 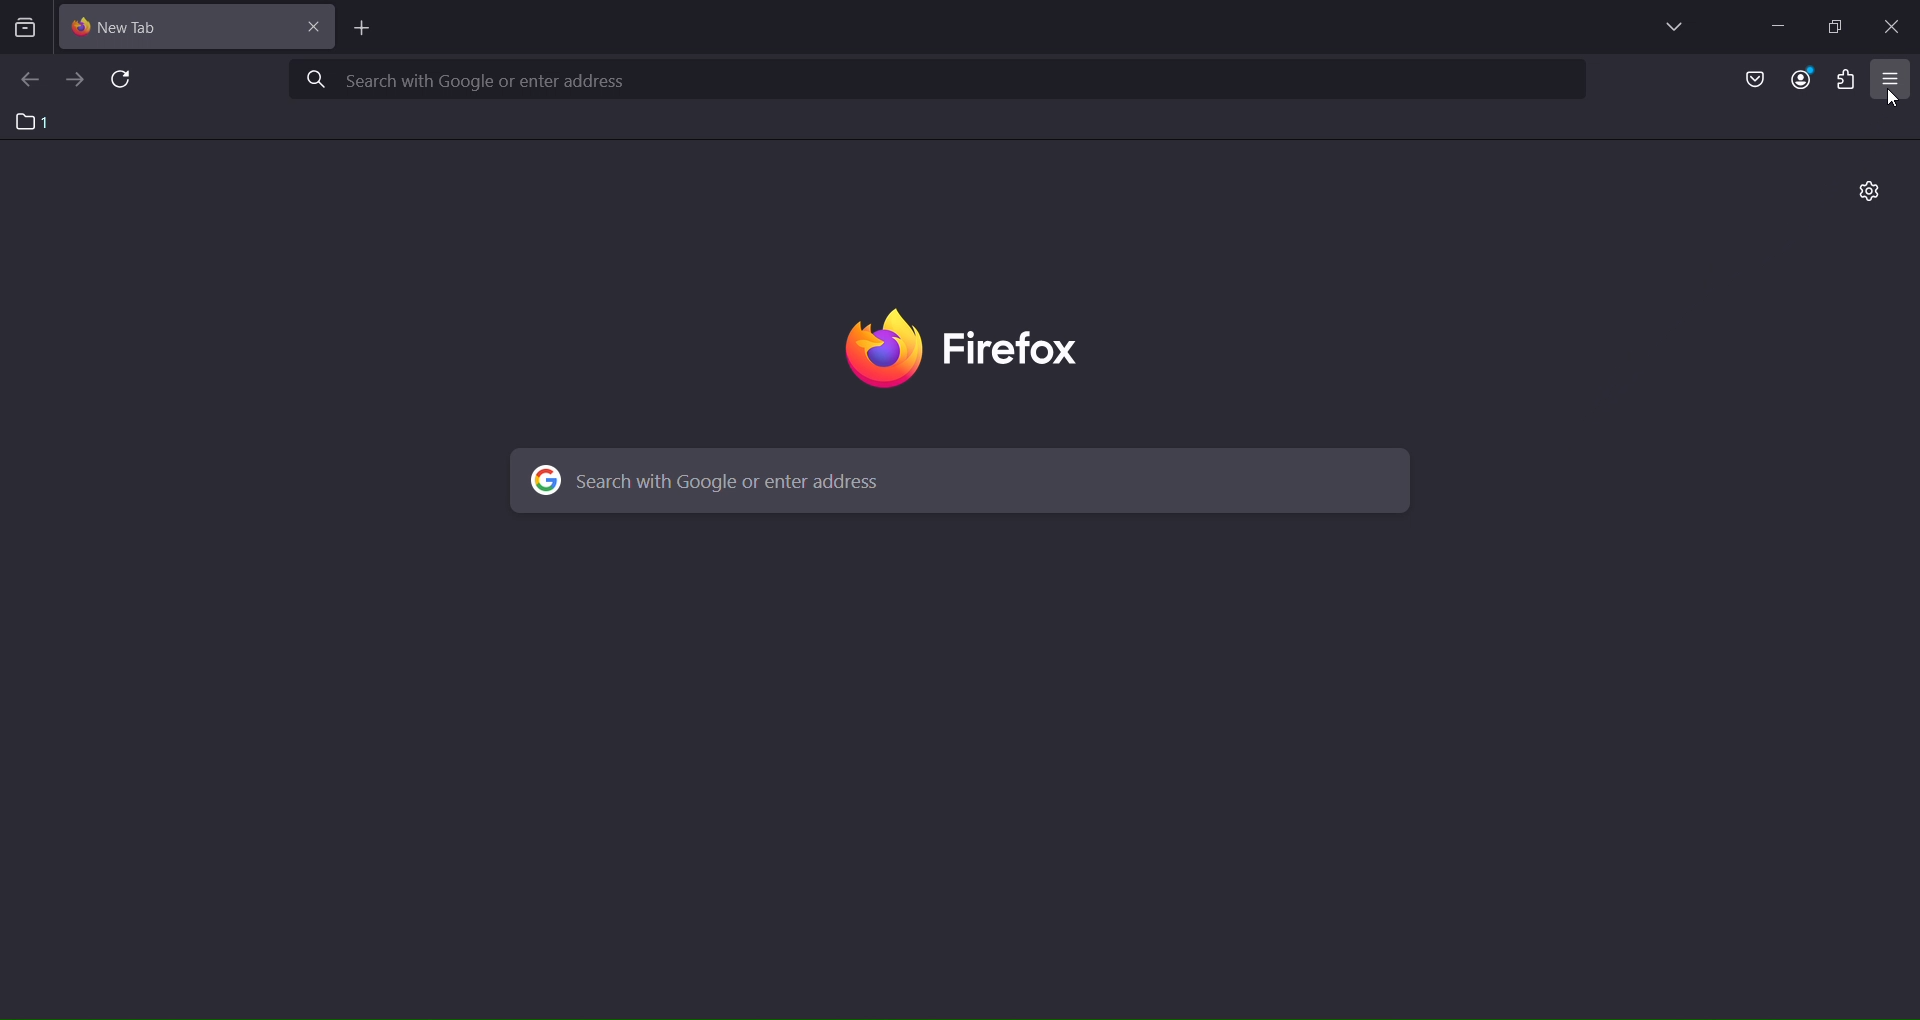 I want to click on firefox, so click(x=965, y=352).